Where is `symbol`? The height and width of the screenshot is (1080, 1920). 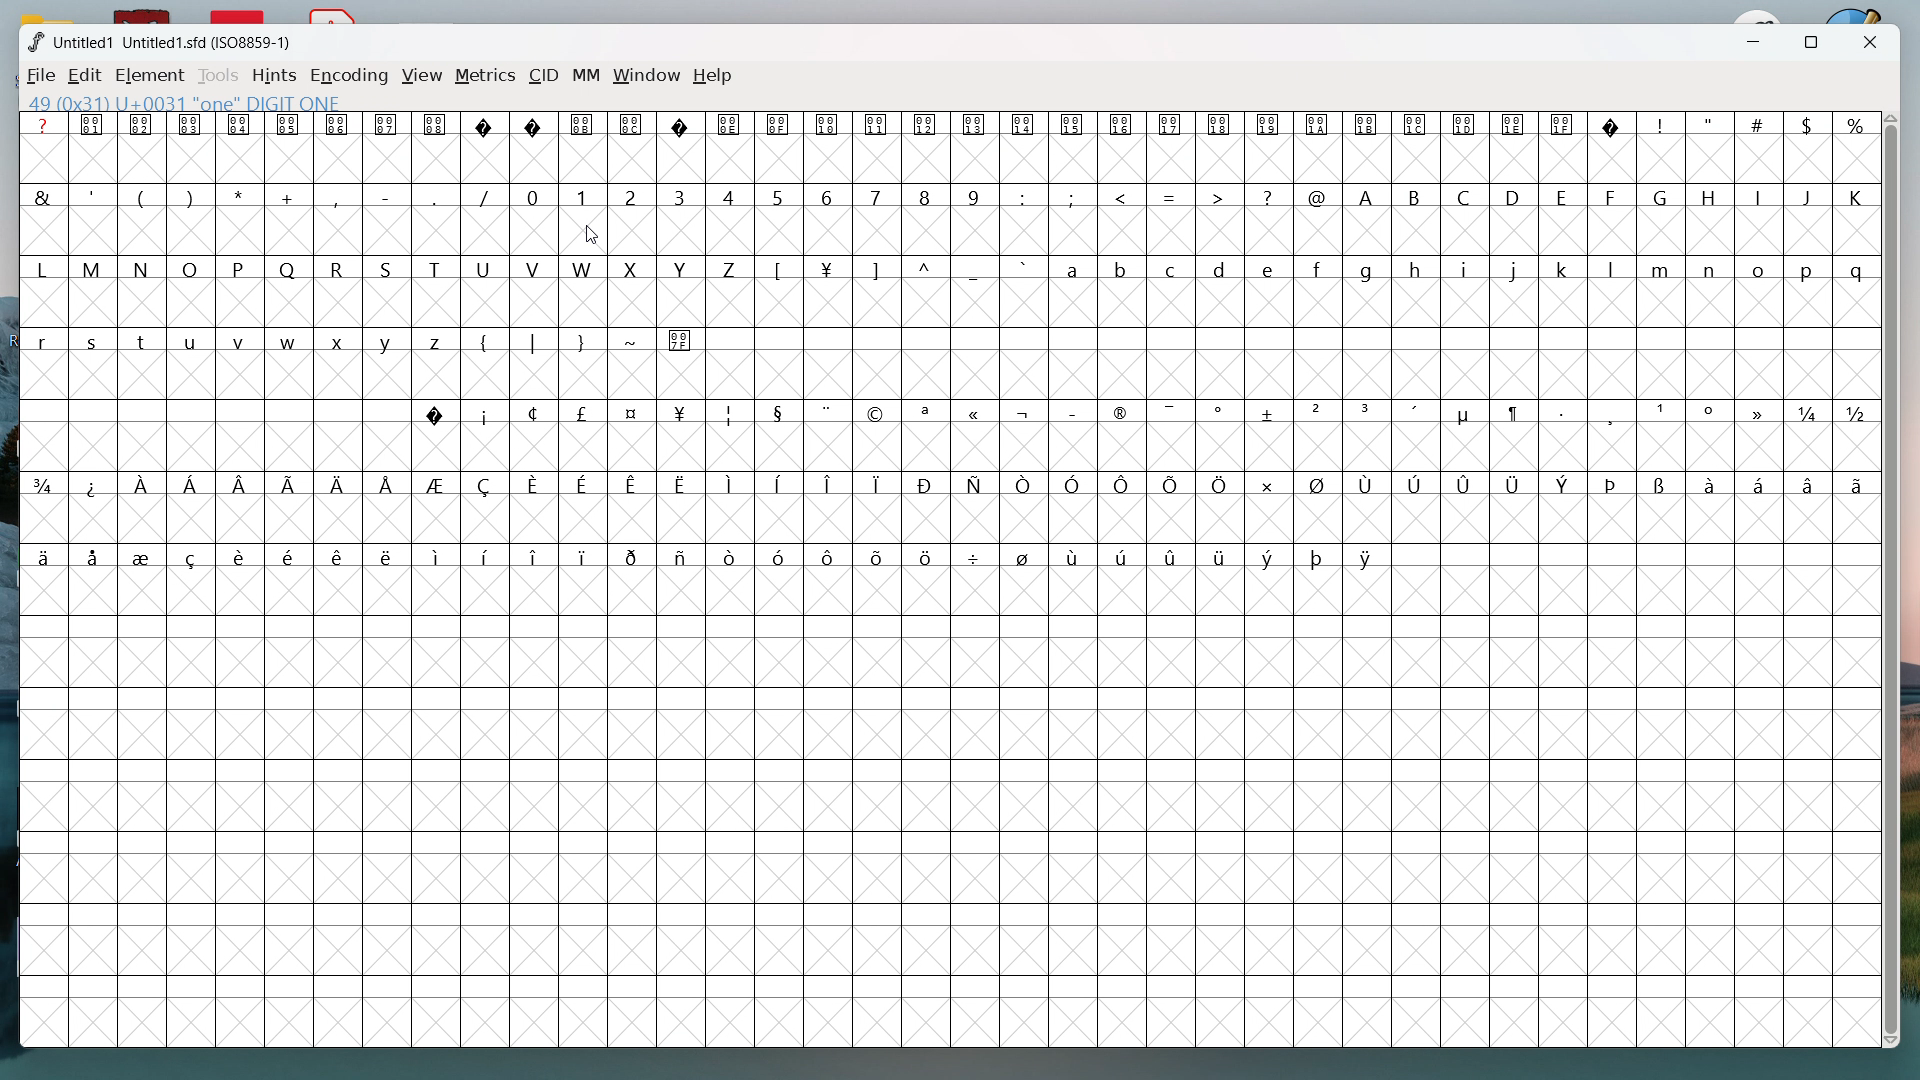
symbol is located at coordinates (440, 485).